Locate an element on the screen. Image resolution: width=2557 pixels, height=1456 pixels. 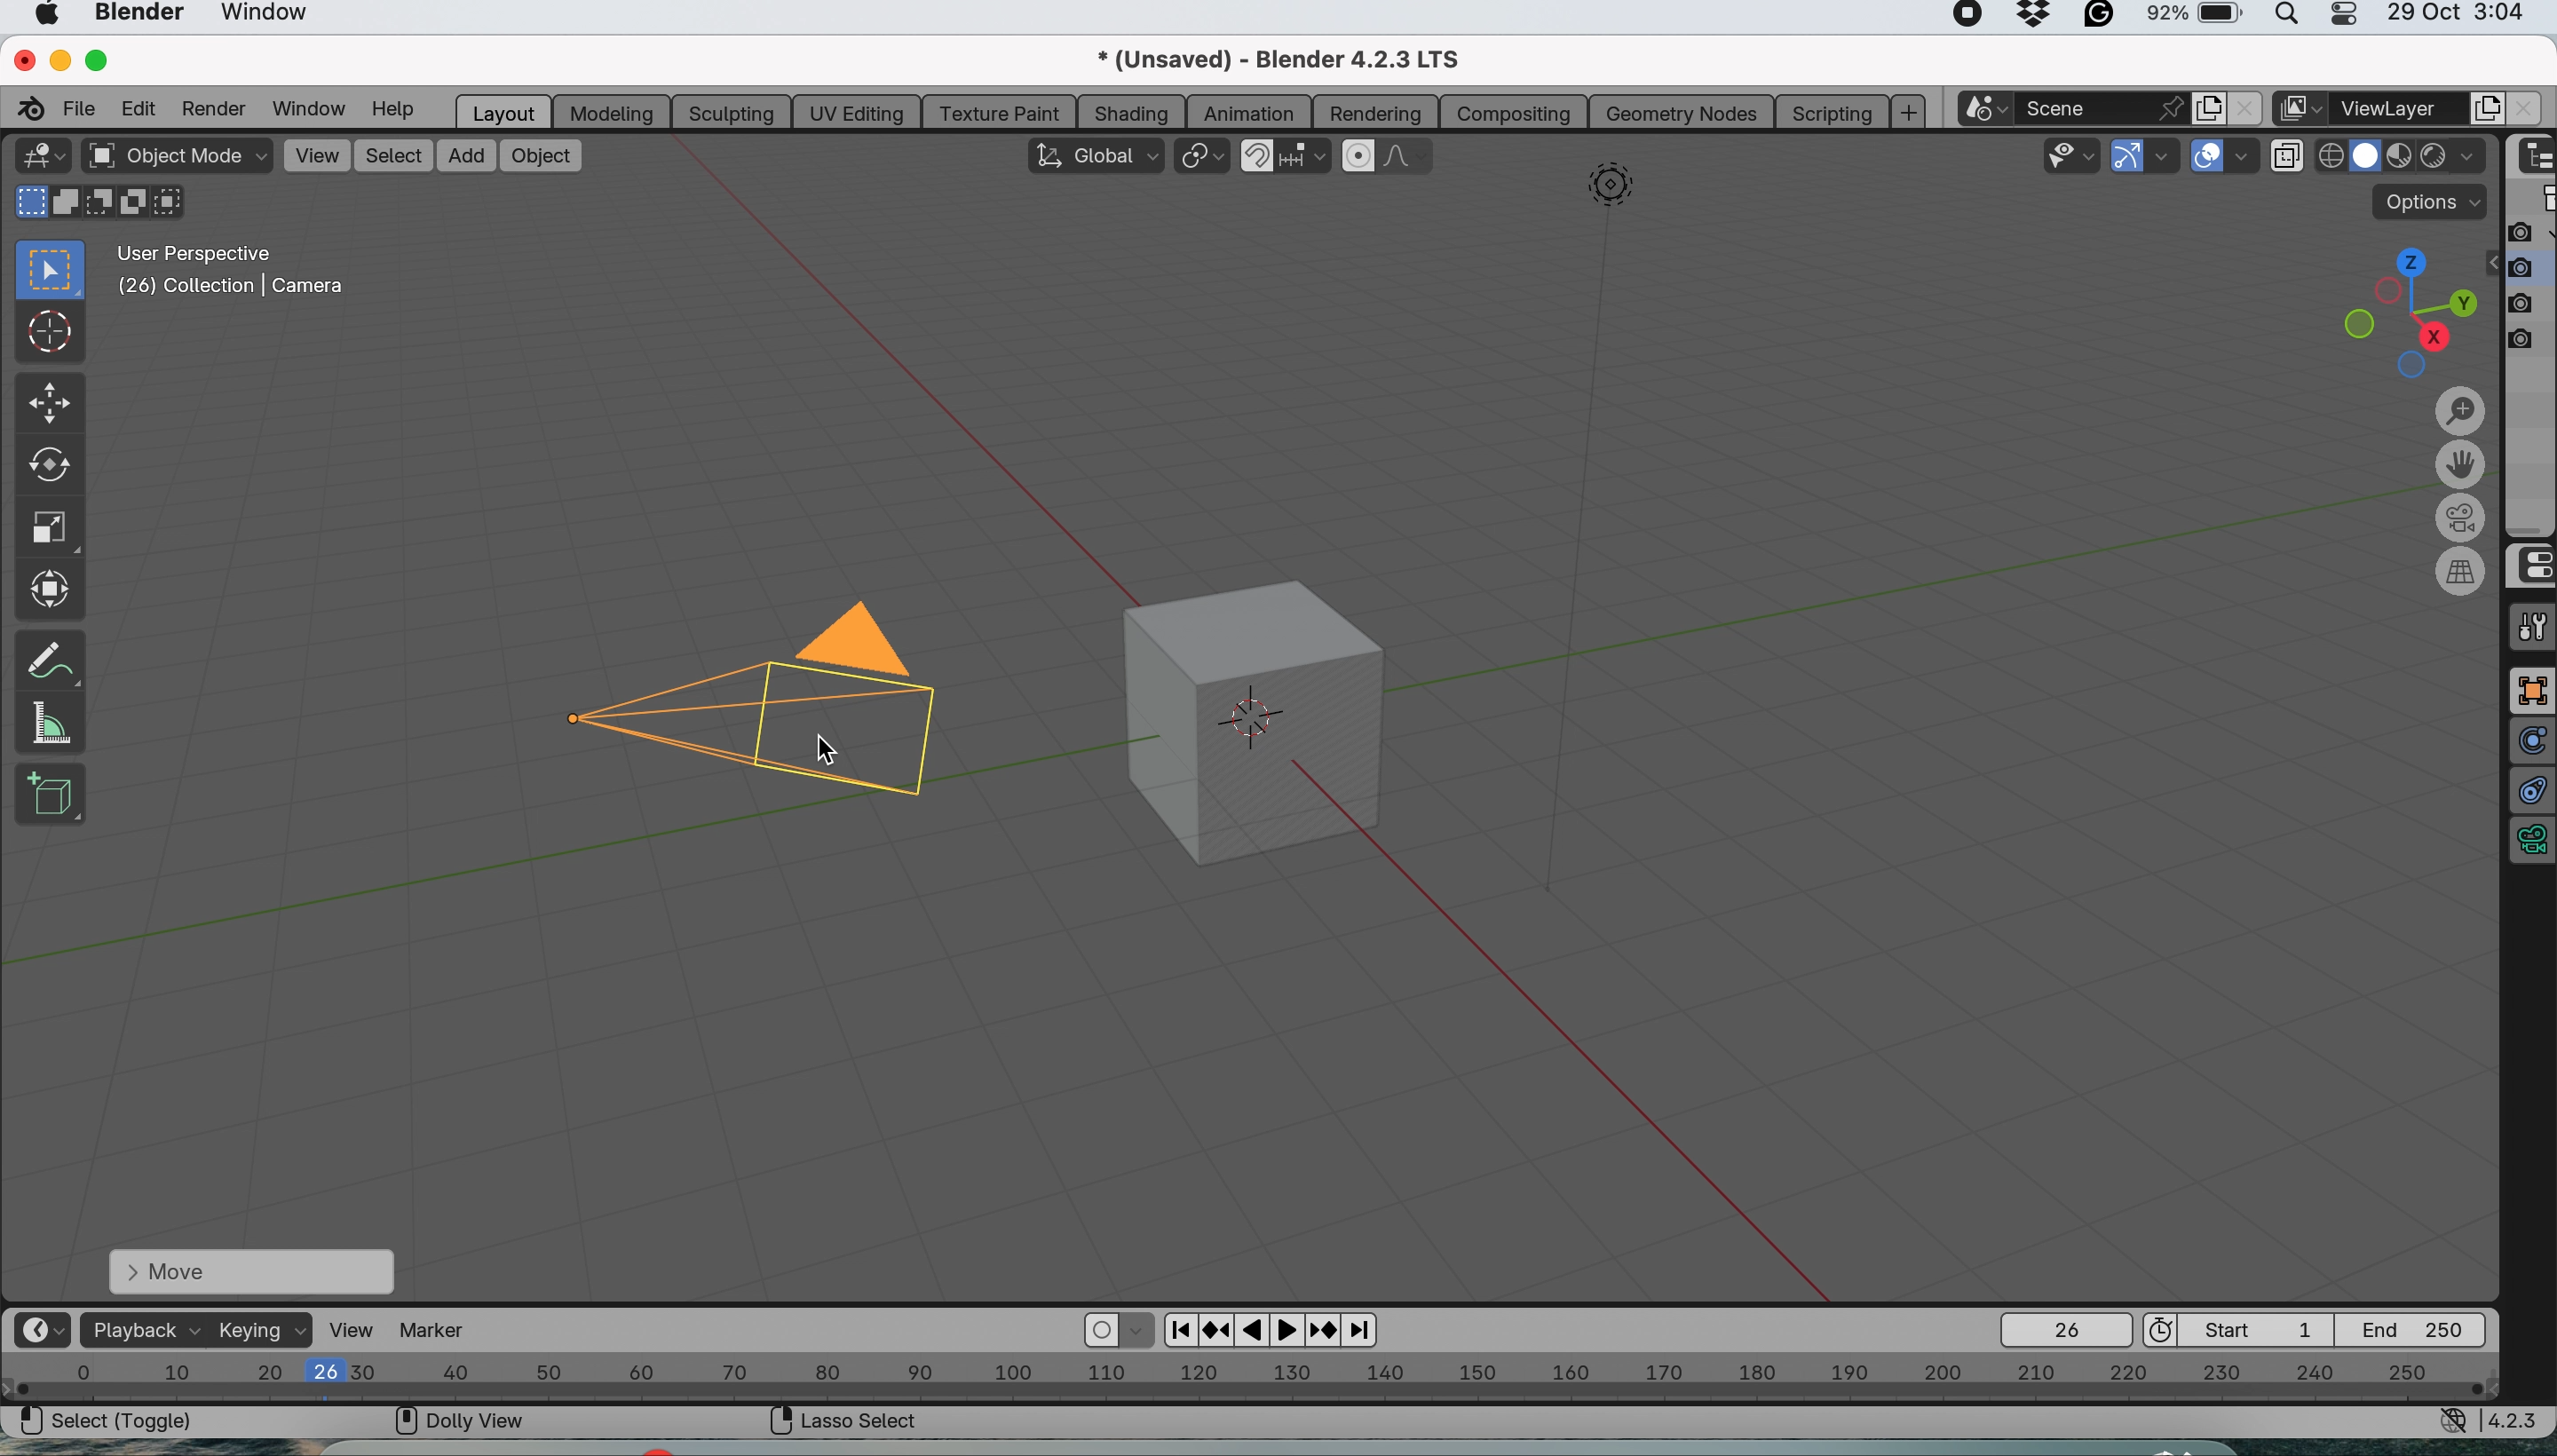
cursor is located at coordinates (844, 753).